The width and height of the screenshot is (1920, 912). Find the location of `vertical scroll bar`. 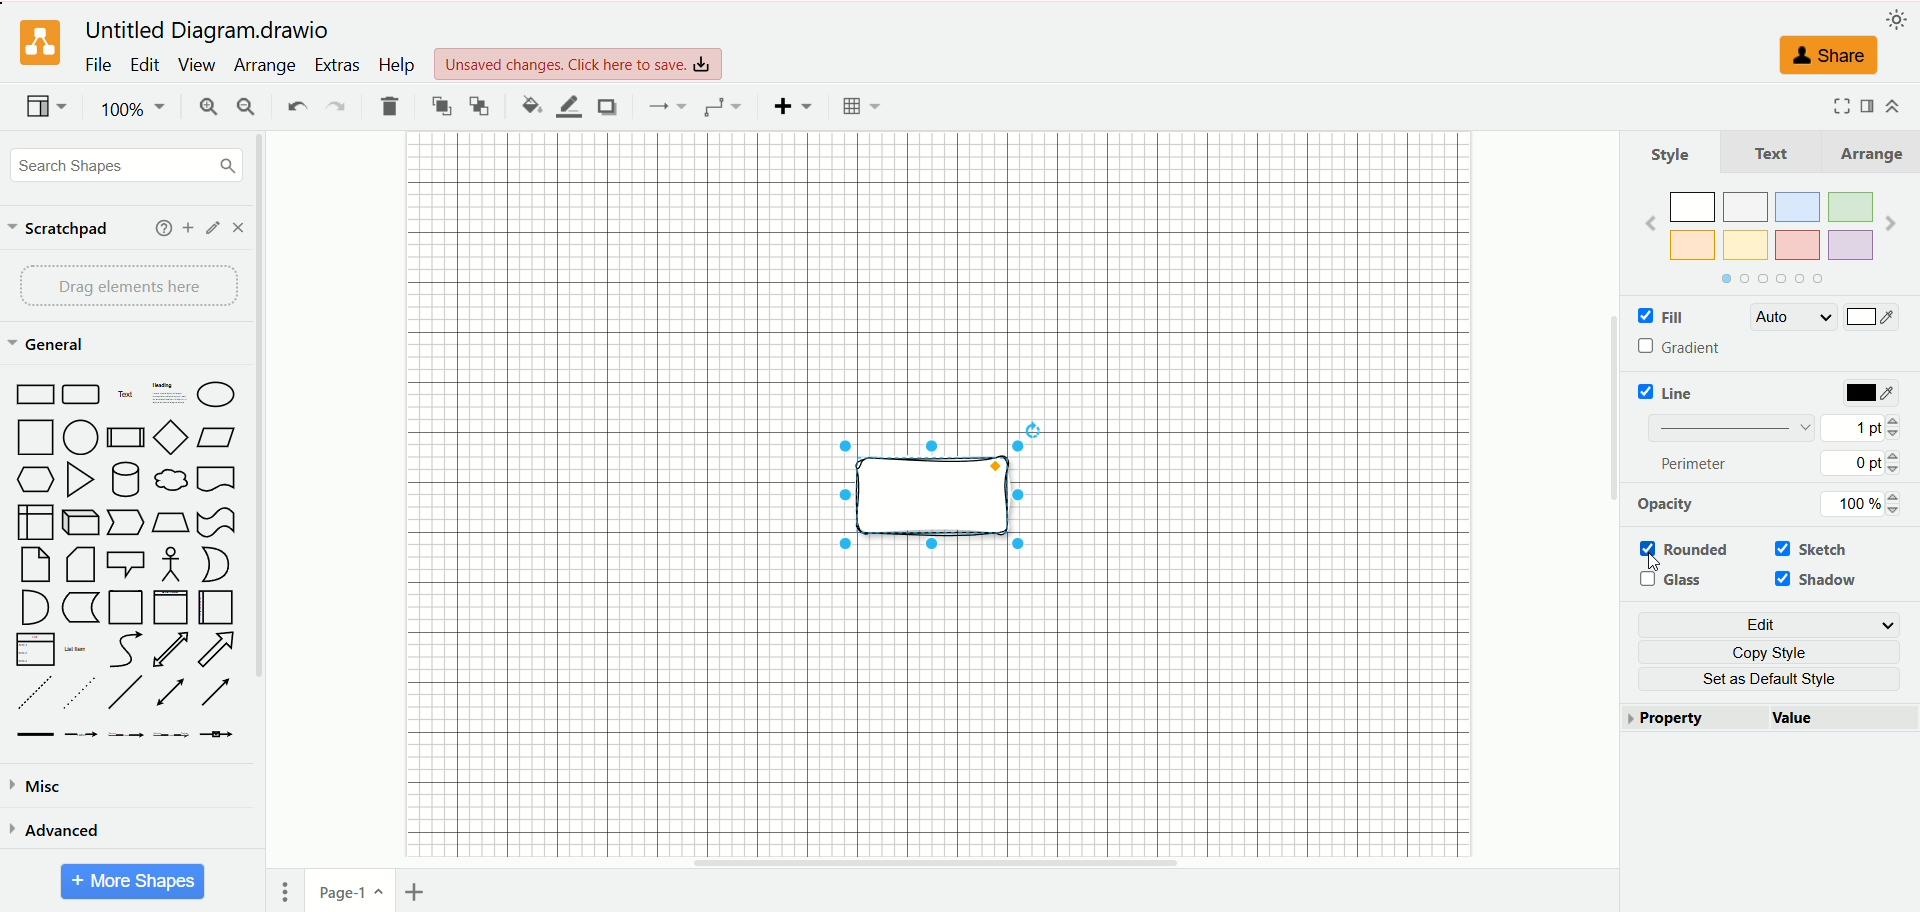

vertical scroll bar is located at coordinates (1611, 501).